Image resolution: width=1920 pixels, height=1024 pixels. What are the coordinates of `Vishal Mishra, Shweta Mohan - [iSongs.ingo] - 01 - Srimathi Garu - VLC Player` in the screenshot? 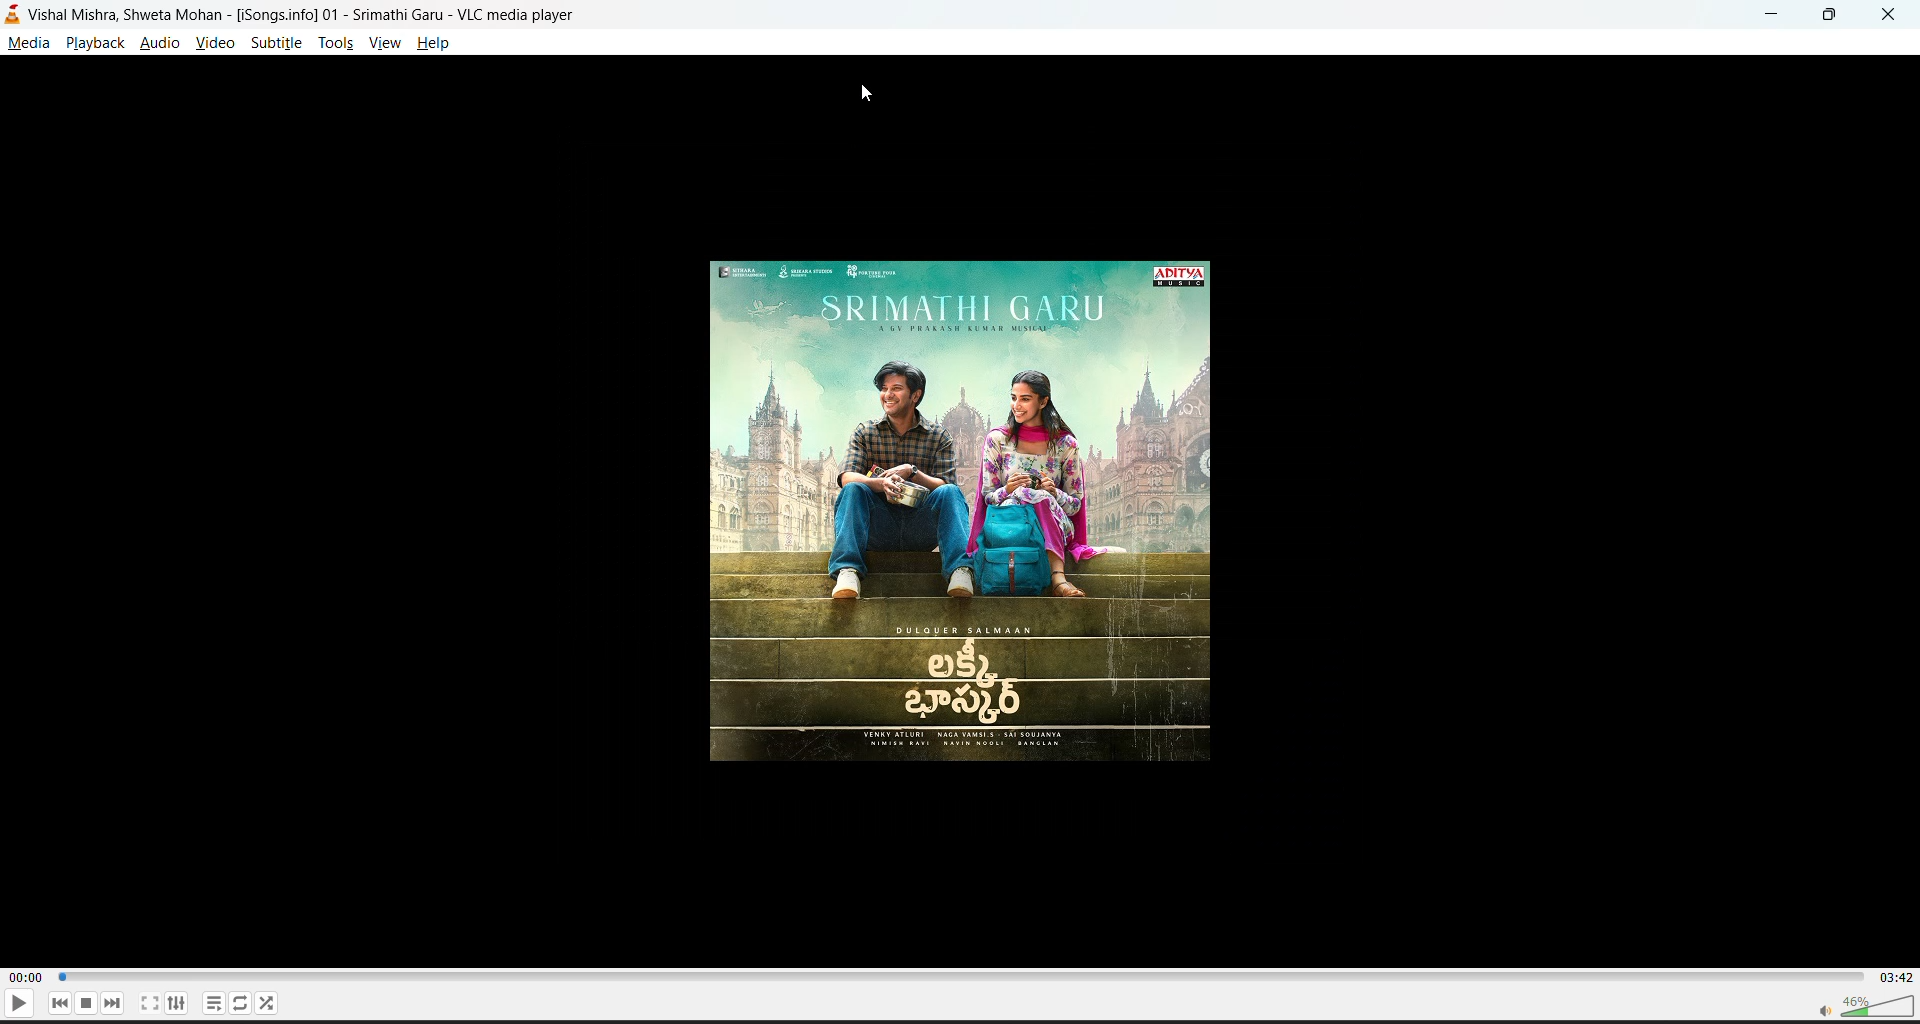 It's located at (306, 14).